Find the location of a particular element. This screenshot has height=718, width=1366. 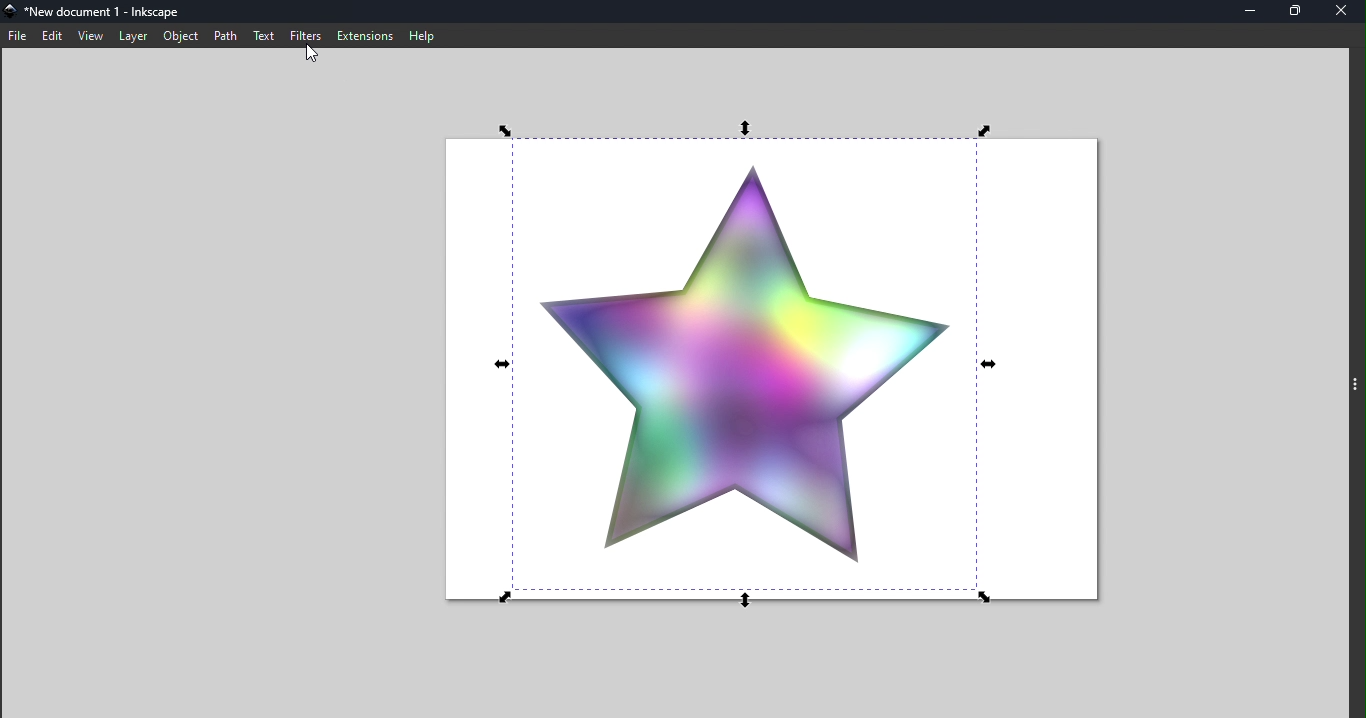

Extensions is located at coordinates (362, 34).